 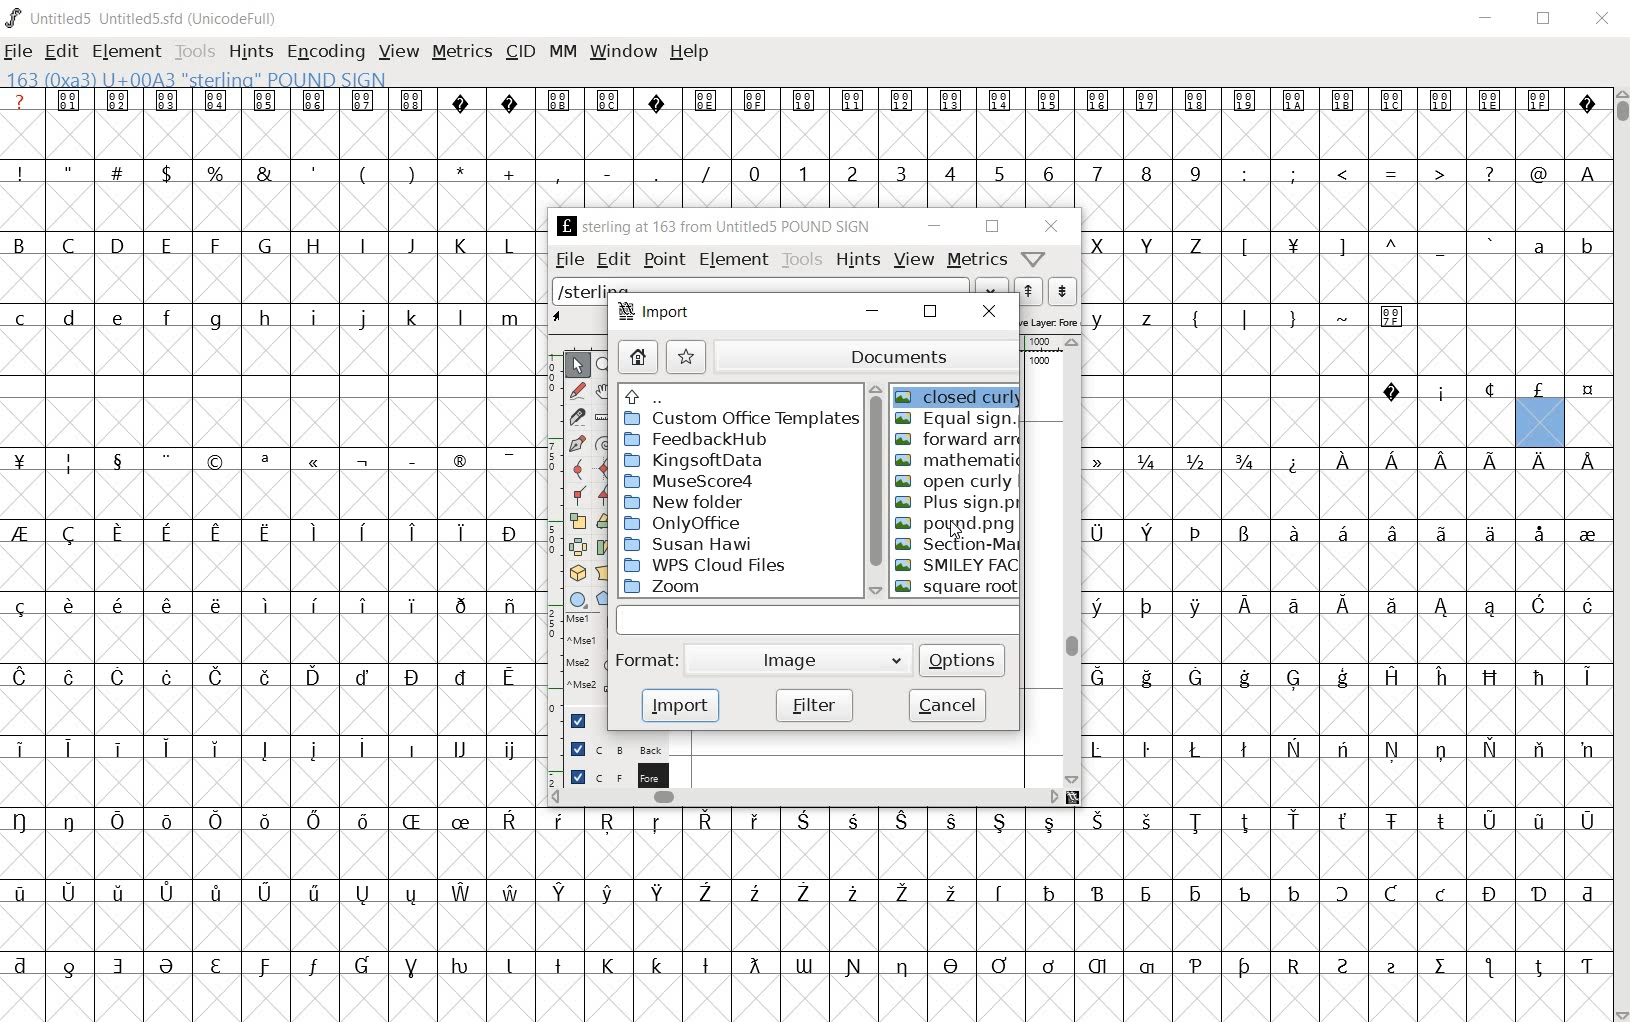 I want to click on Symbol, so click(x=70, y=821).